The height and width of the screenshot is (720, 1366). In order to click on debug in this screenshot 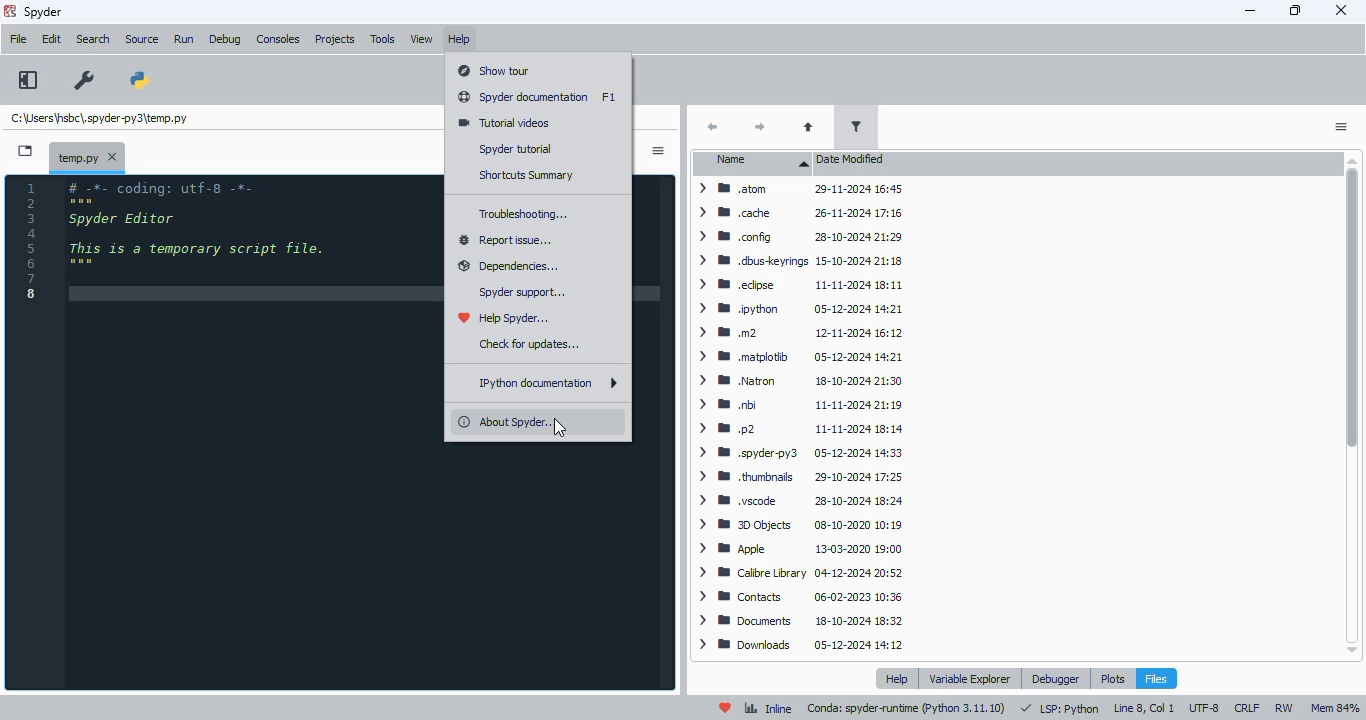, I will do `click(225, 39)`.